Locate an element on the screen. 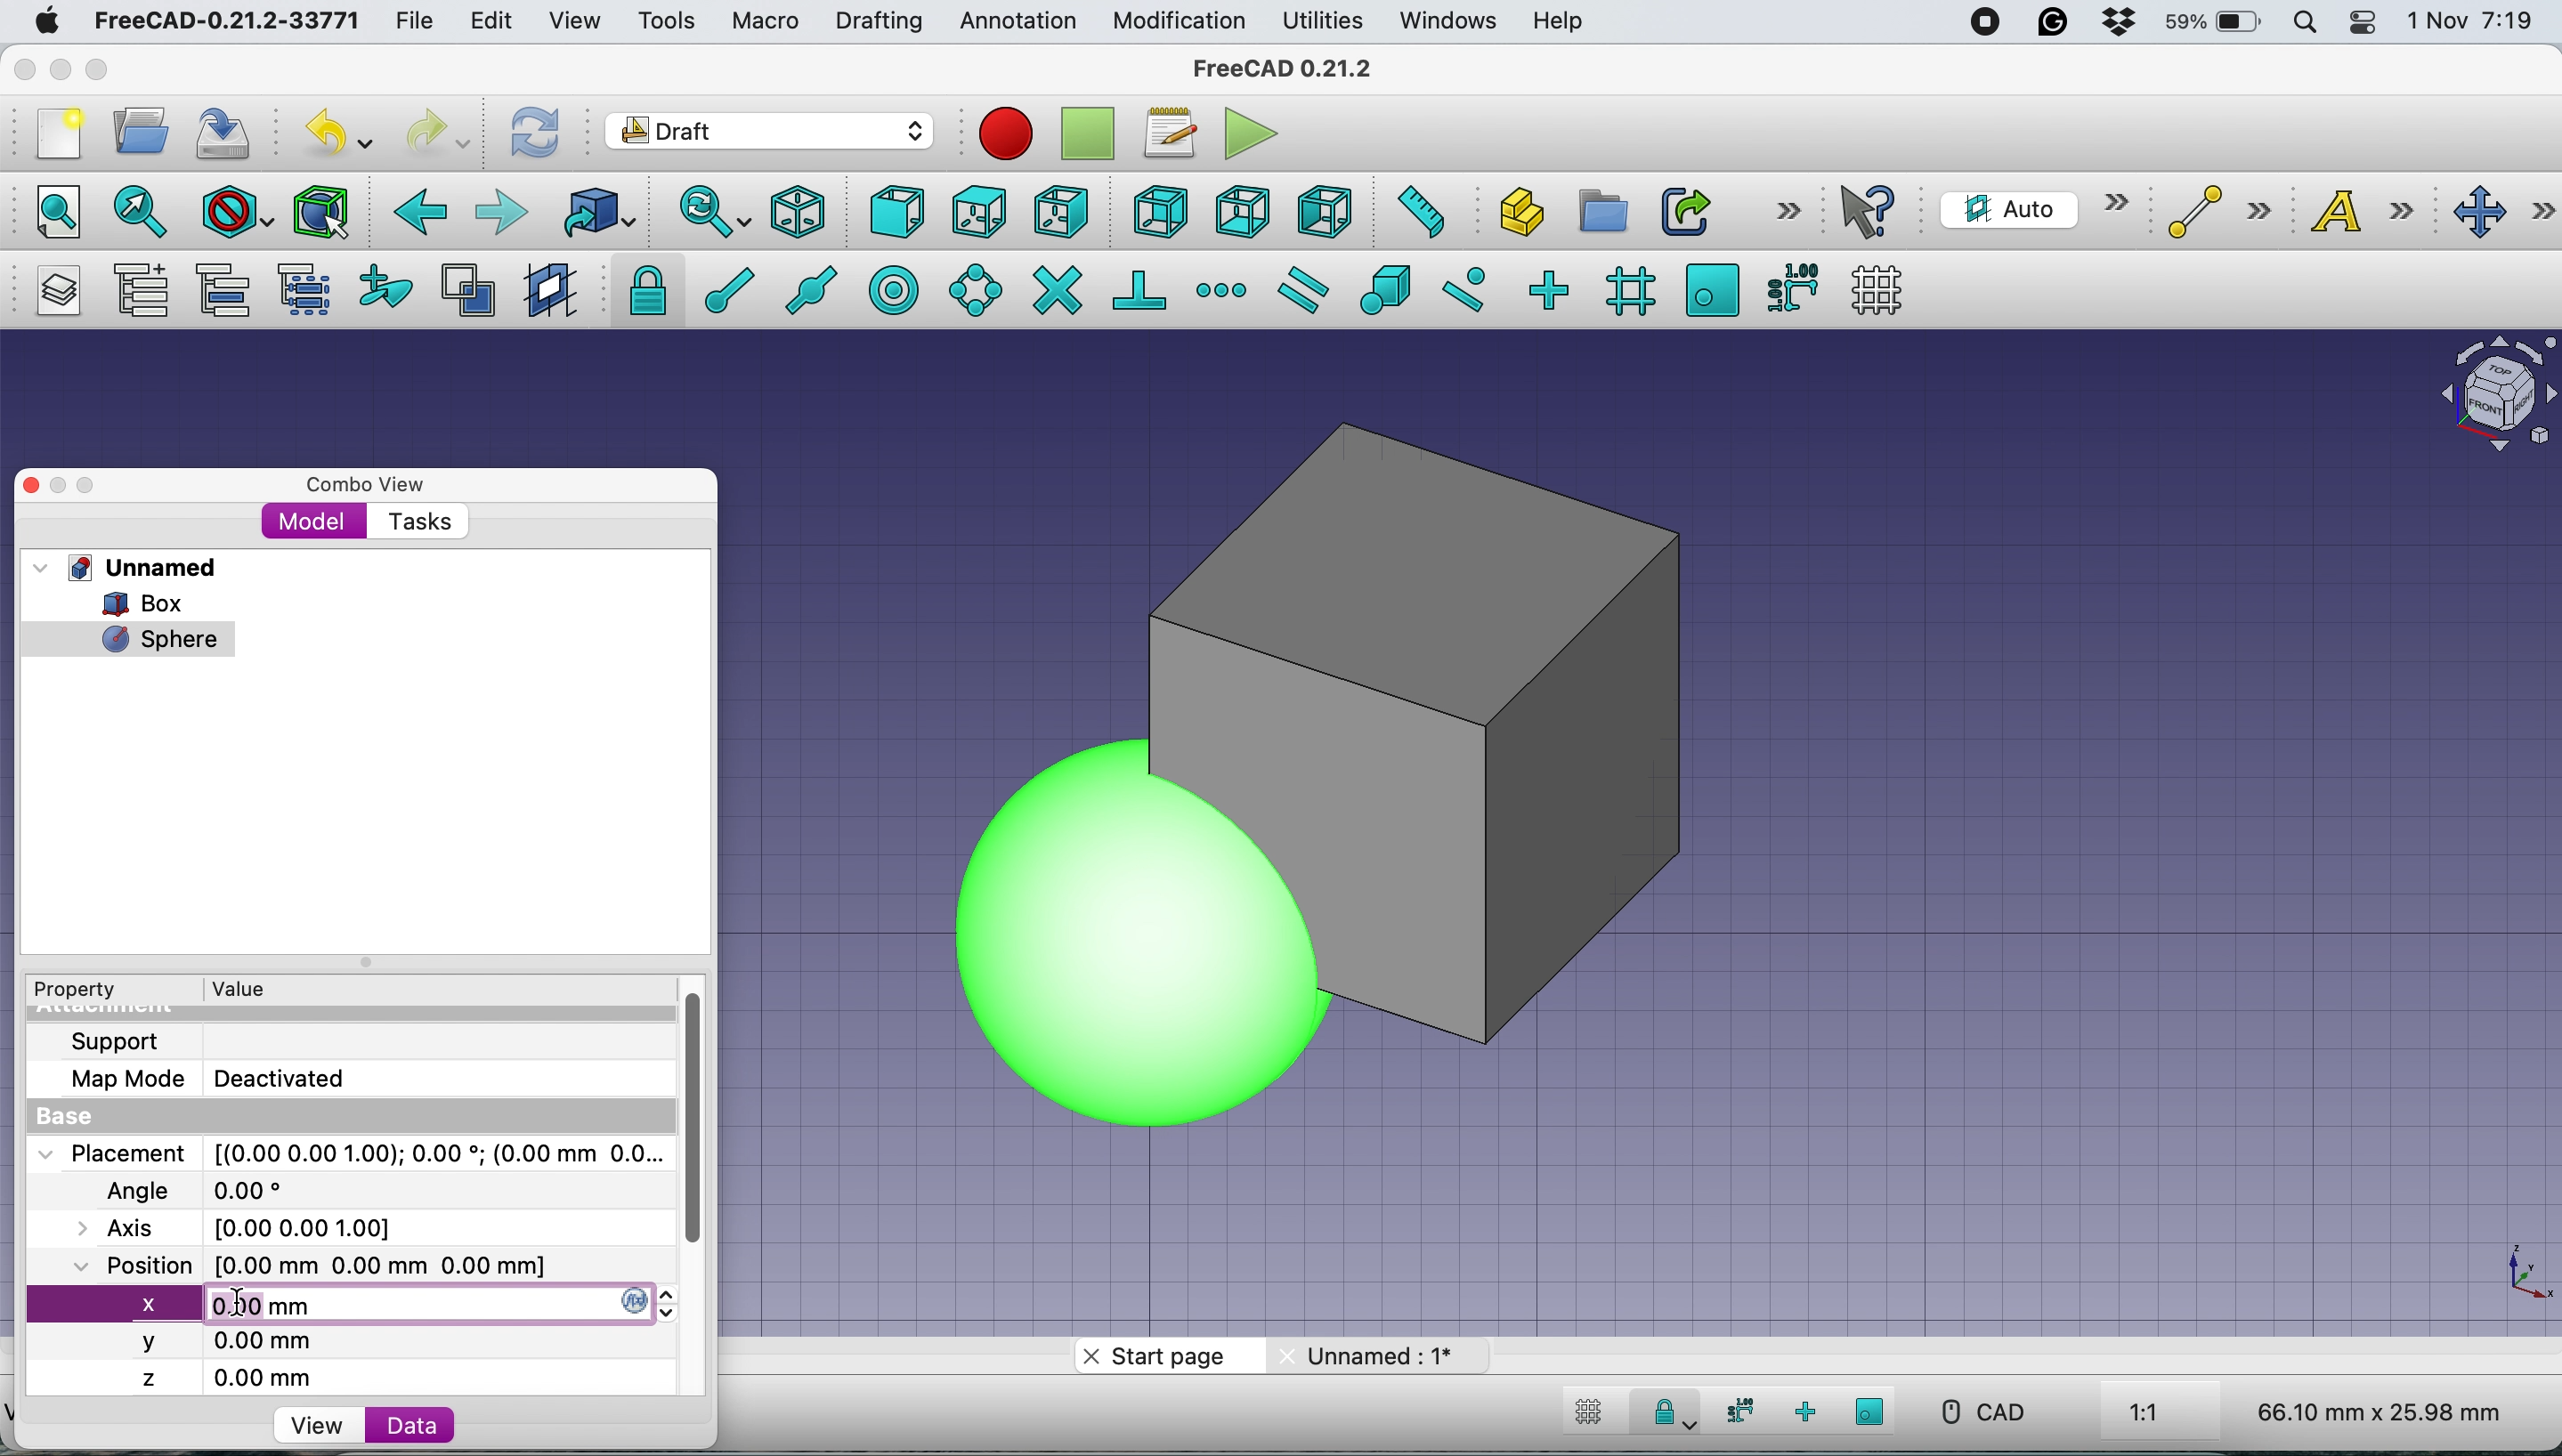 Image resolution: width=2562 pixels, height=1456 pixels. box is located at coordinates (156, 603).